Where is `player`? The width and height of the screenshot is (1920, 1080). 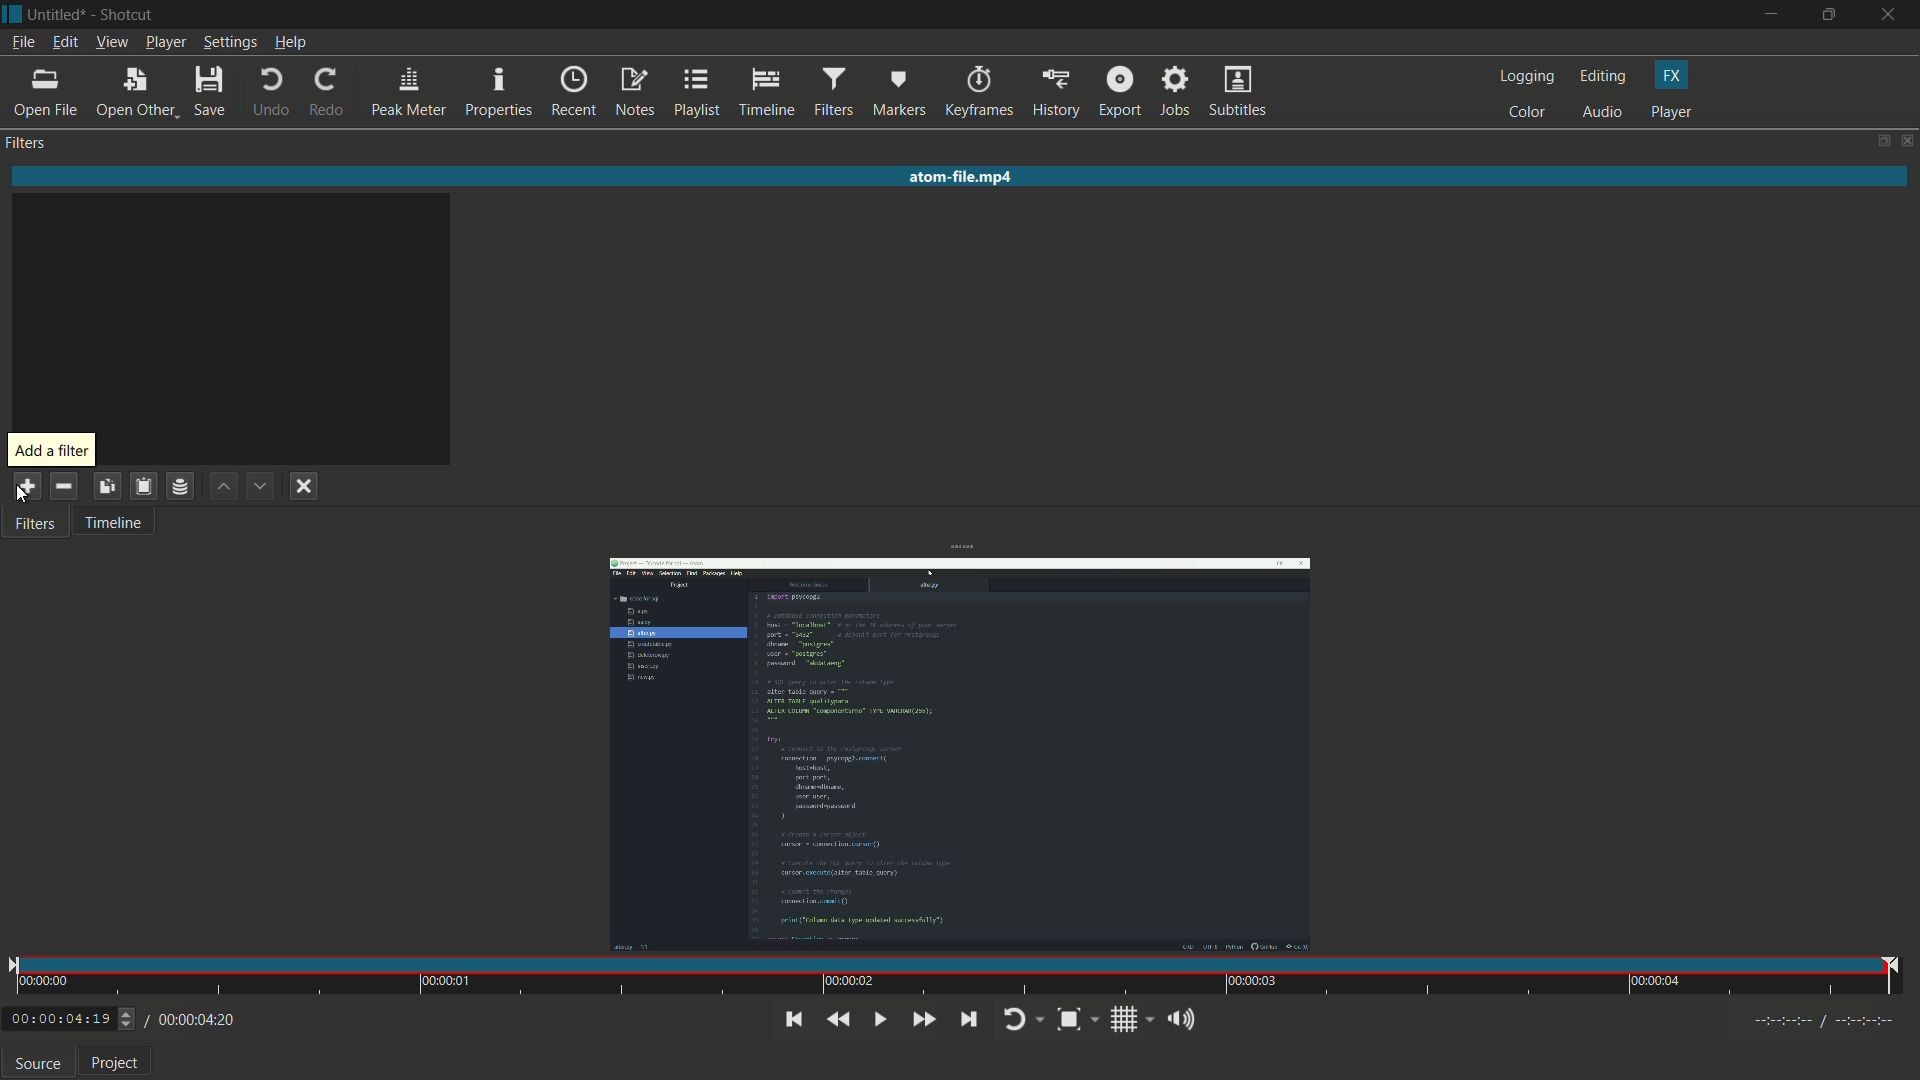 player is located at coordinates (1672, 111).